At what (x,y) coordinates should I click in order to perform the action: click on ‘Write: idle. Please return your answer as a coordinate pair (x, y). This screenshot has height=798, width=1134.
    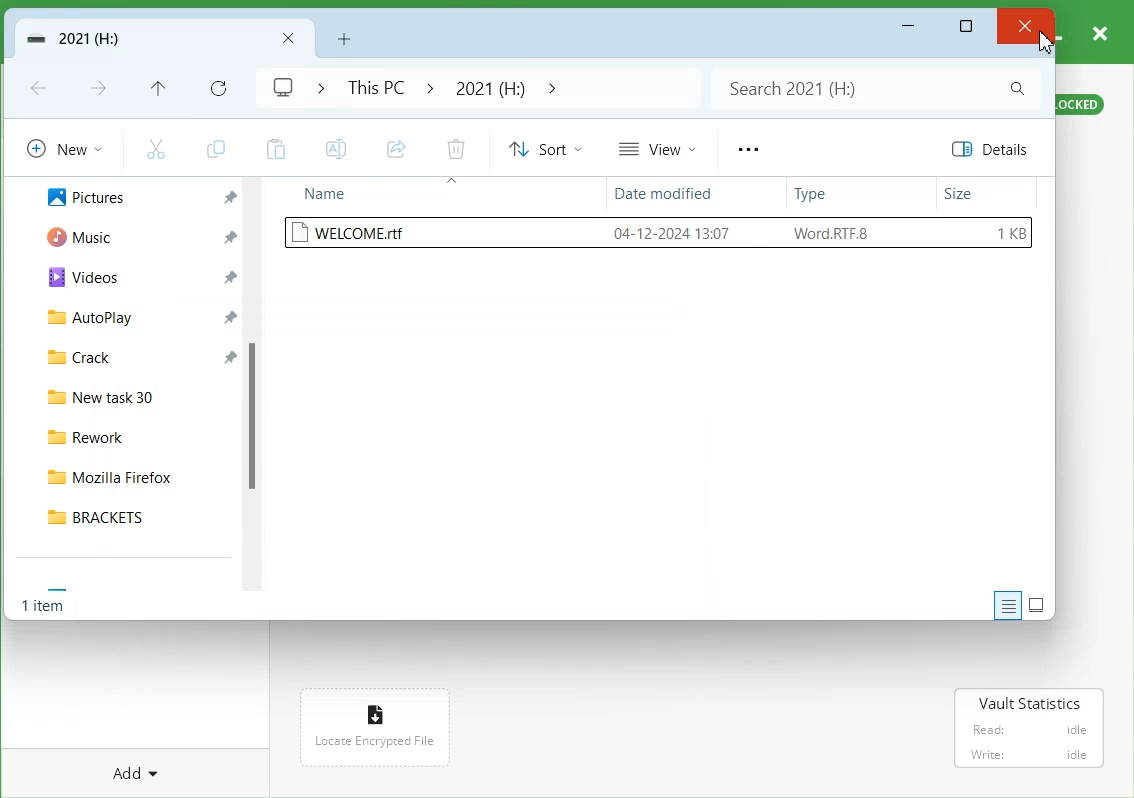
    Looking at the image, I should click on (1027, 755).